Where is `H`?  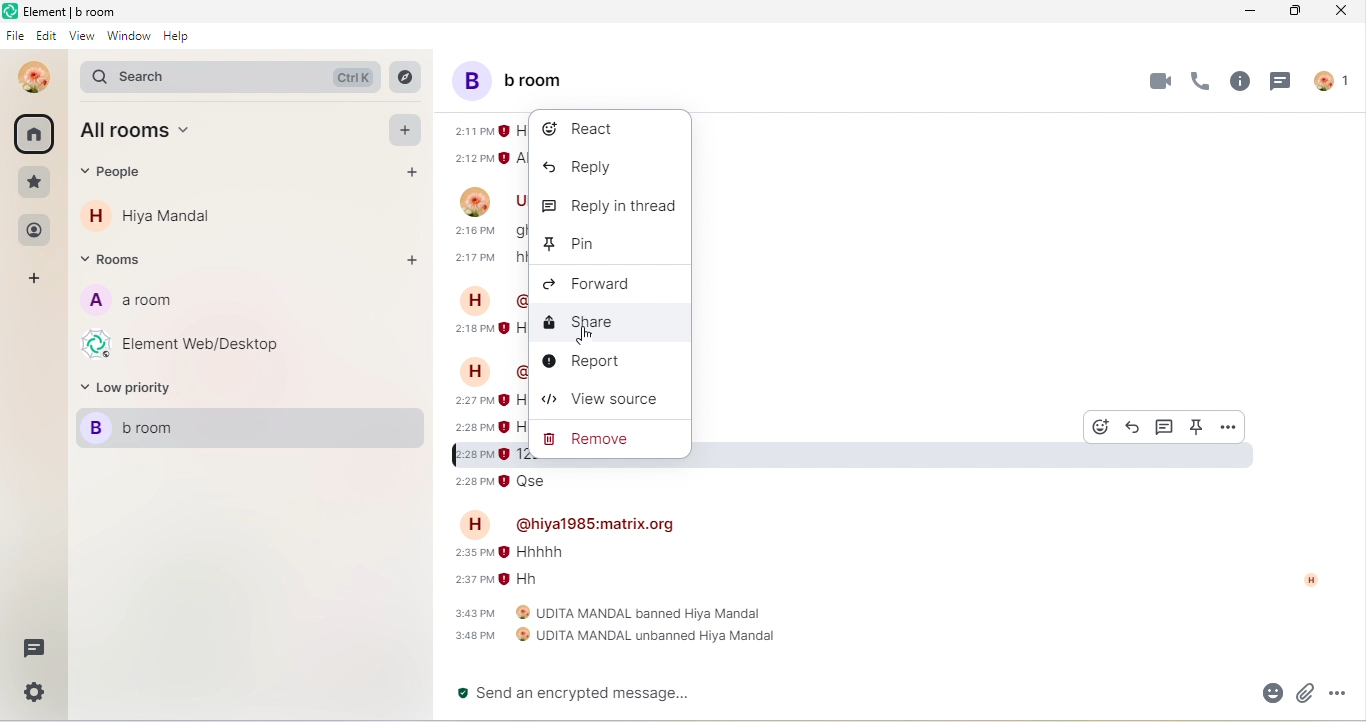
H is located at coordinates (474, 300).